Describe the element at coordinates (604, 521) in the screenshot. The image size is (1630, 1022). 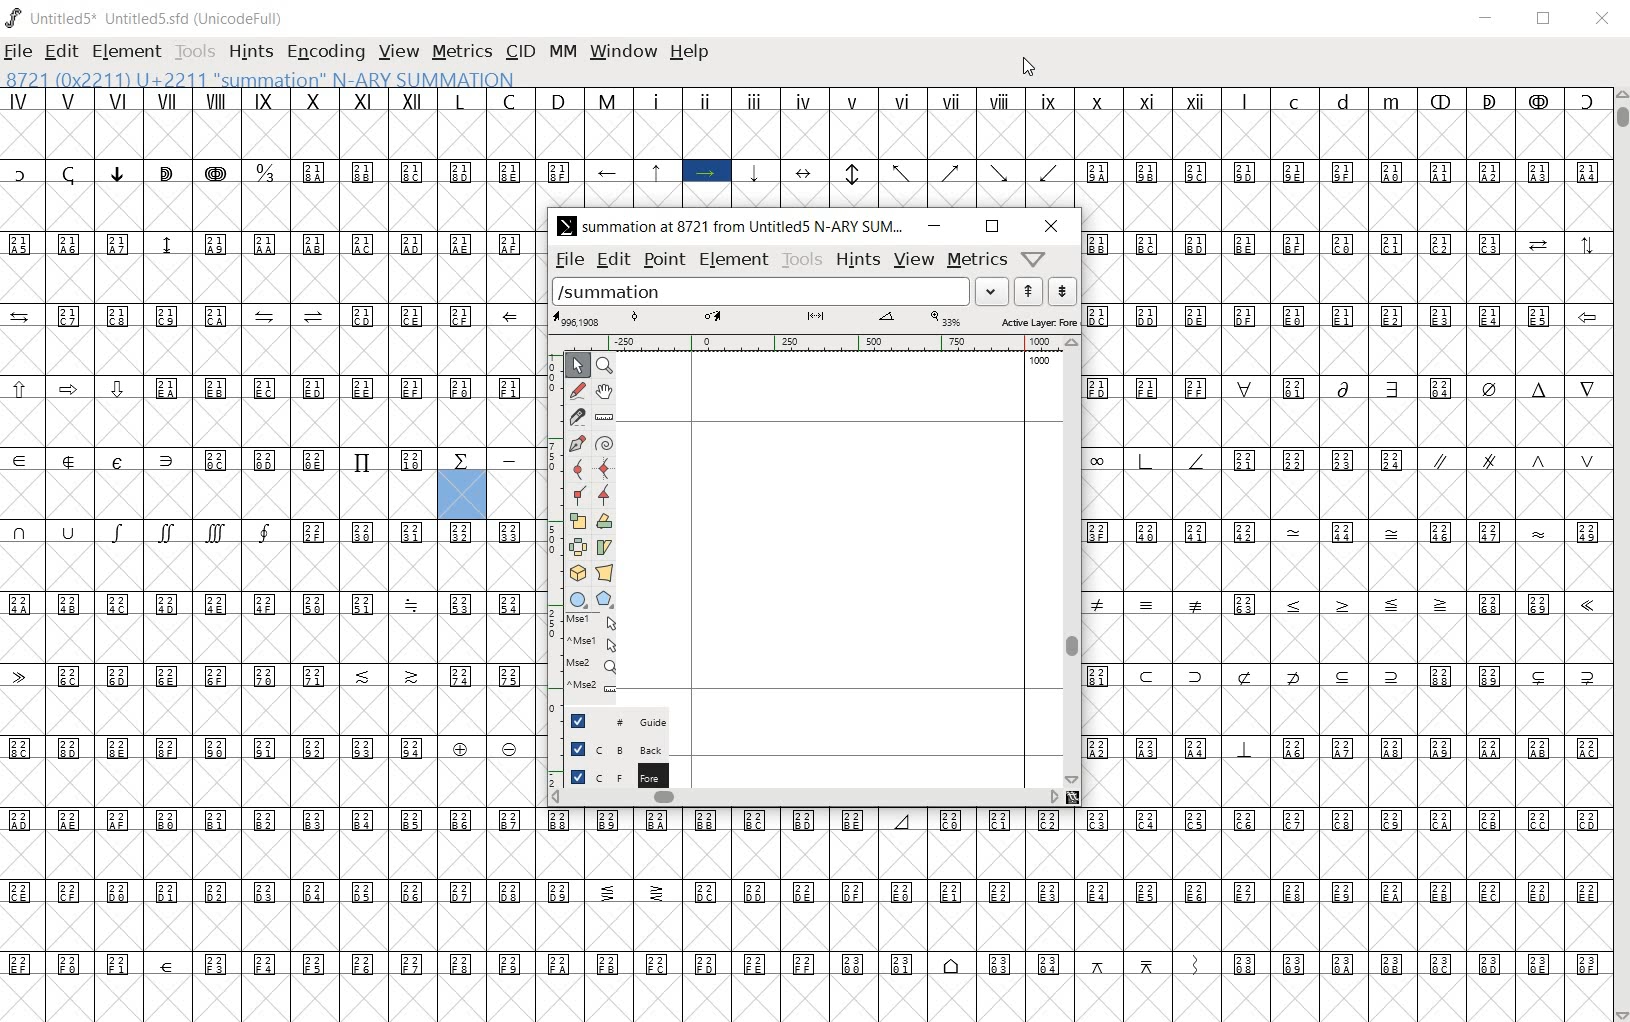
I see `rotate the selection` at that location.